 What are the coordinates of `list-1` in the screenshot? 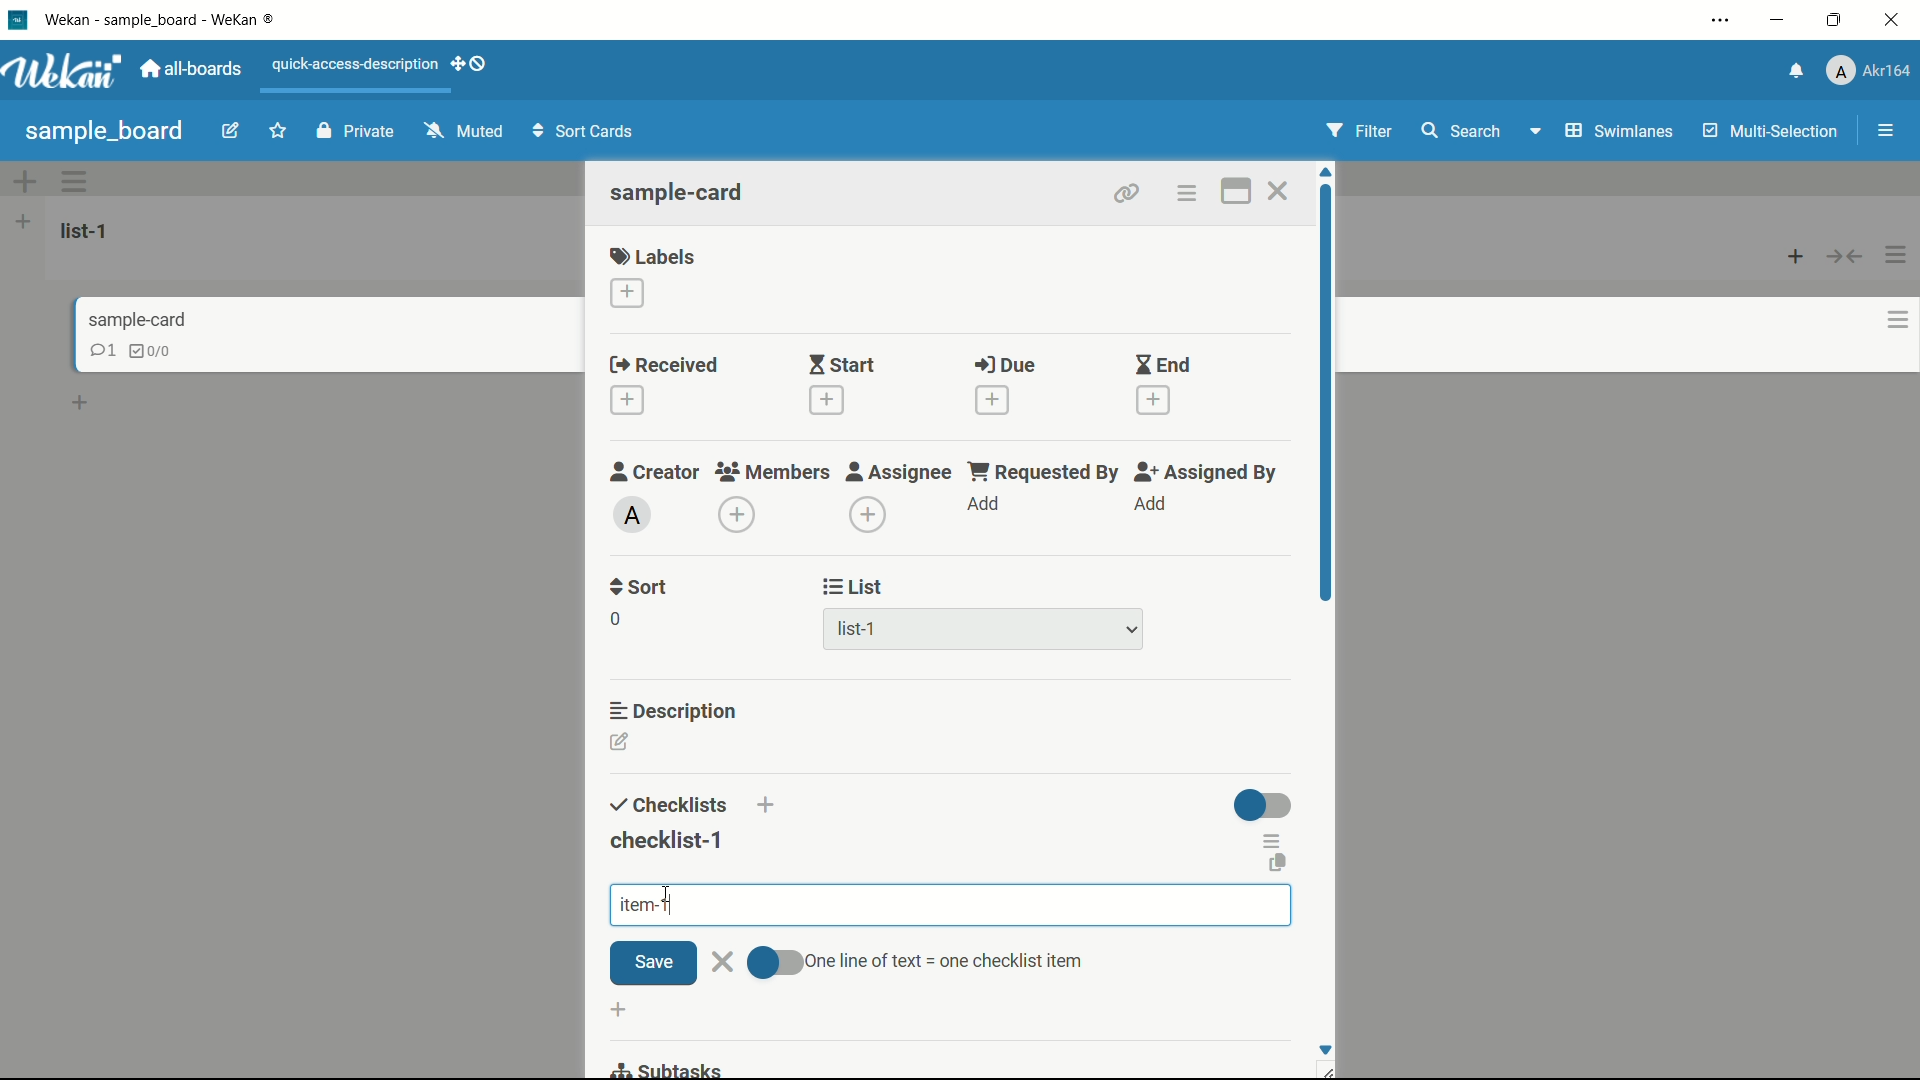 It's located at (88, 227).